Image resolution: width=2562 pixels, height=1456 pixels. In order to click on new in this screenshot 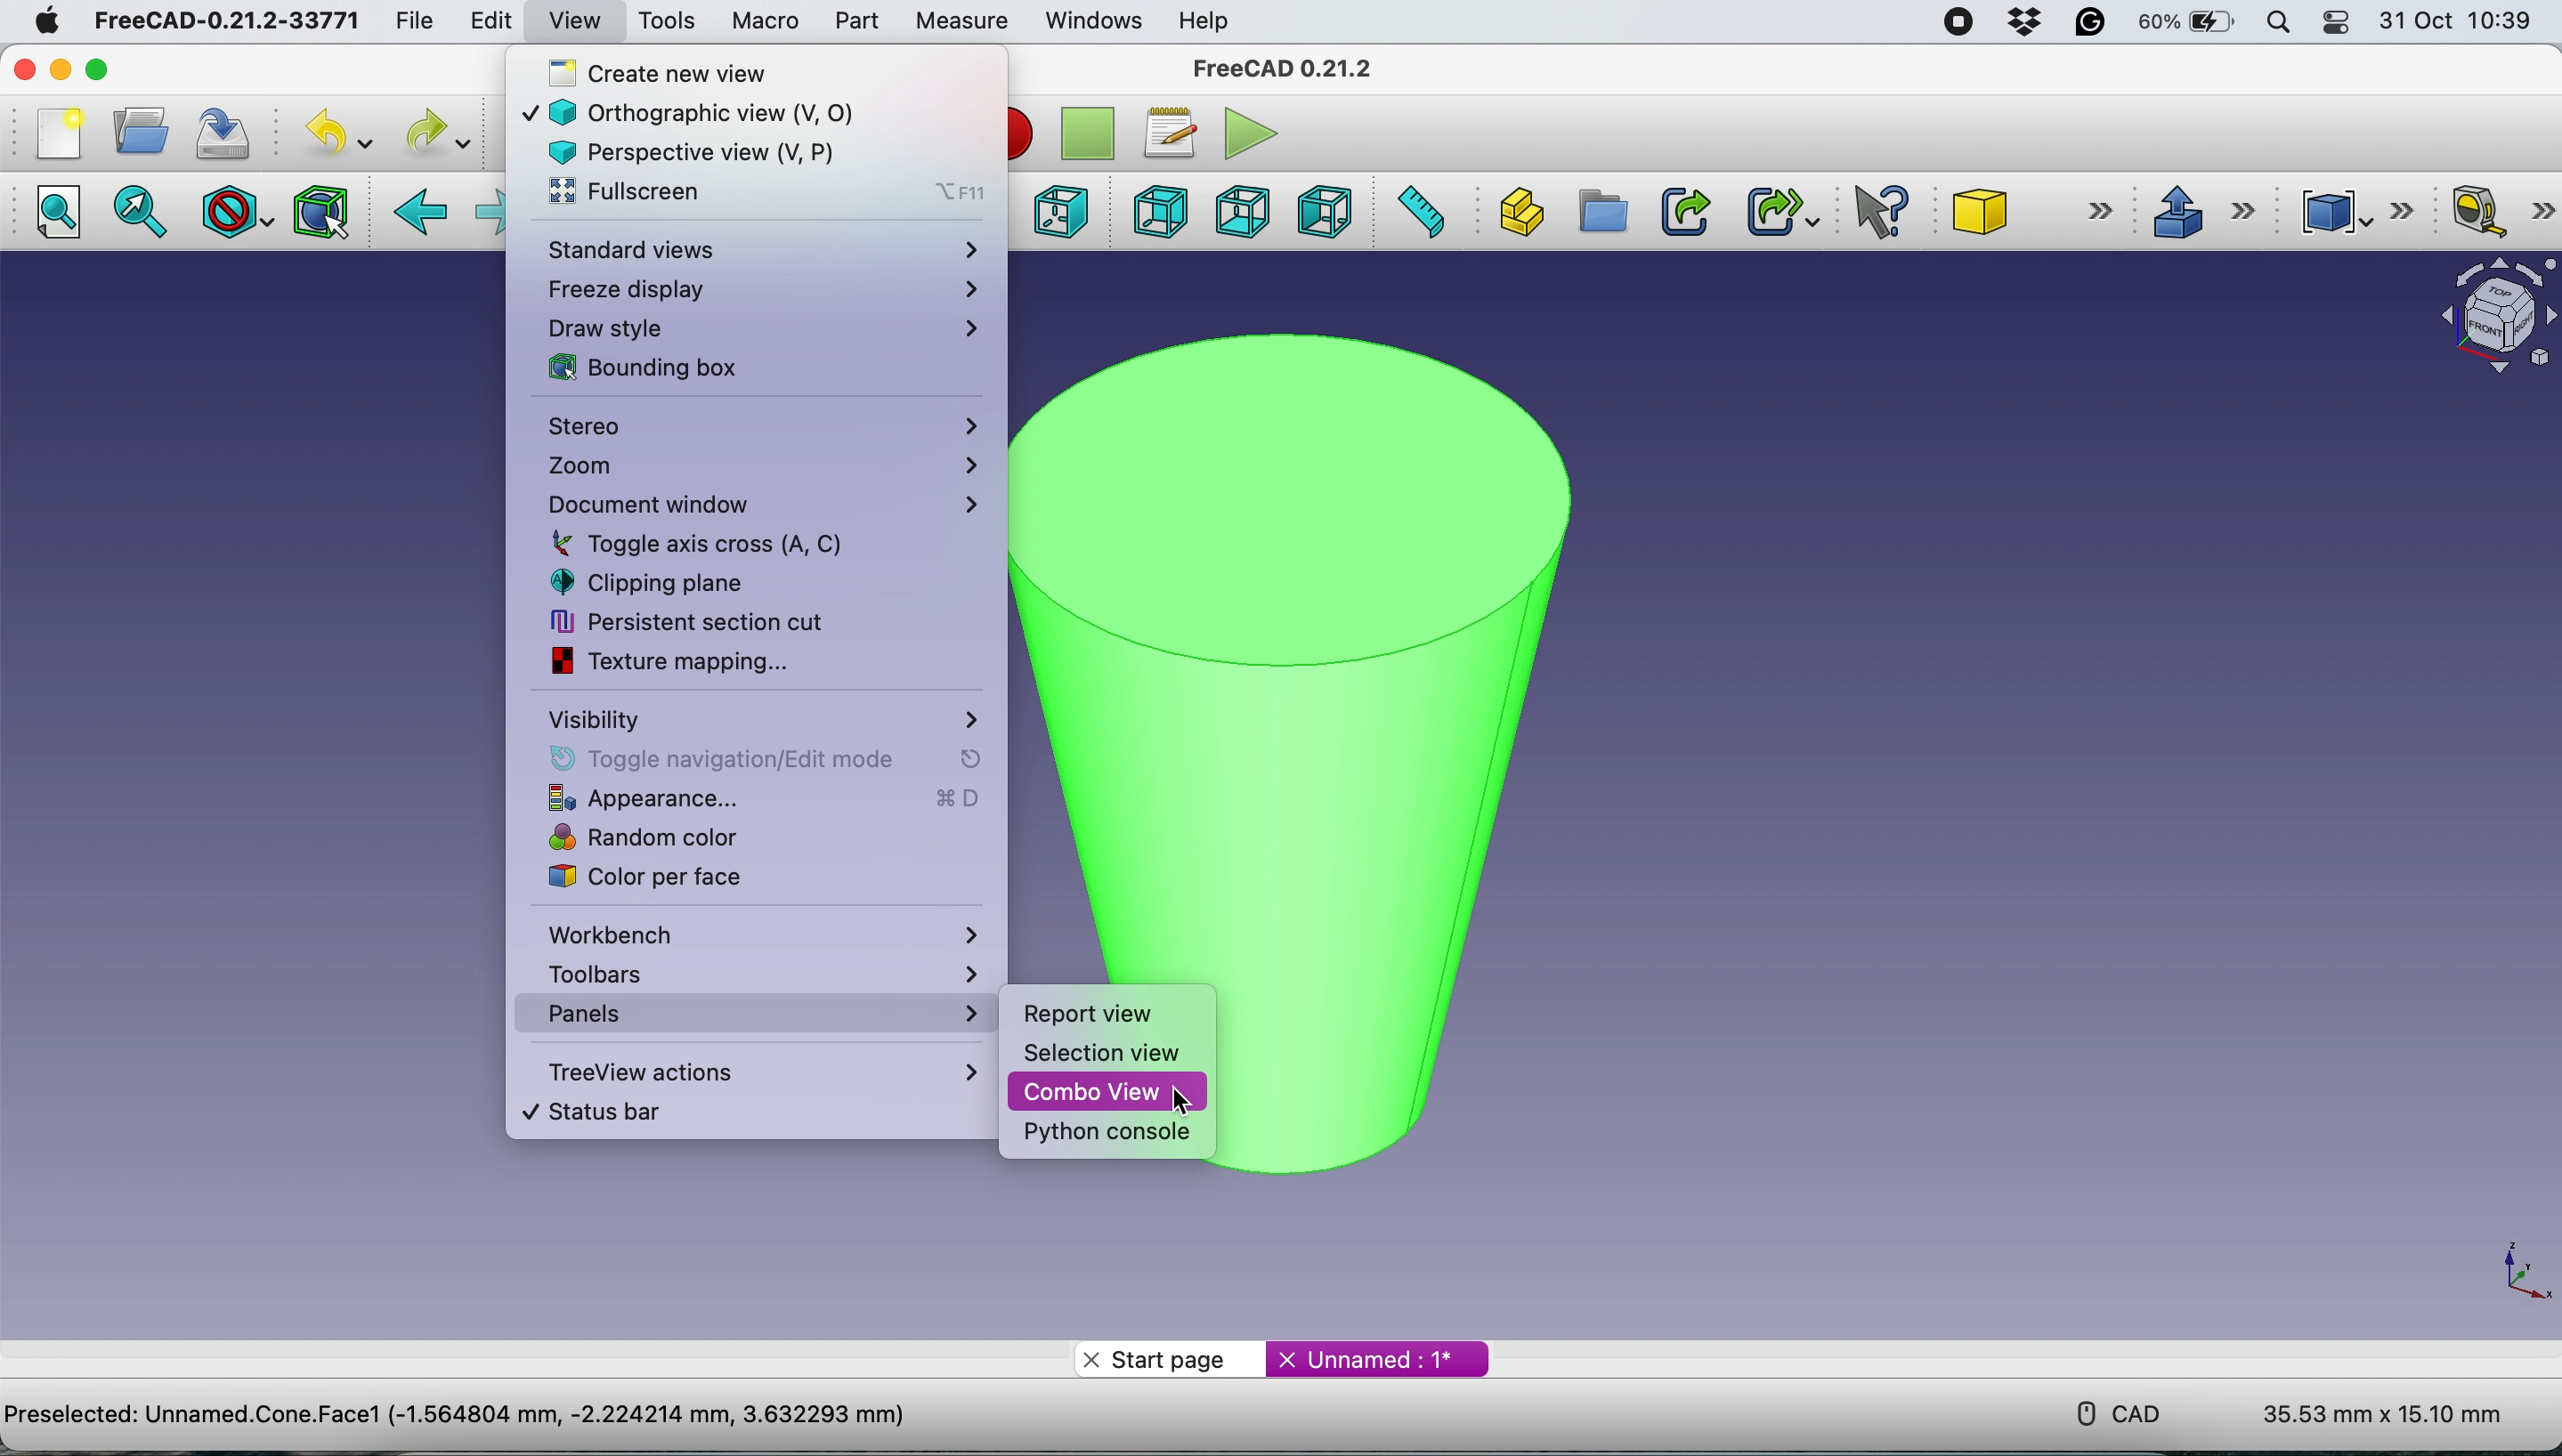, I will do `click(53, 132)`.